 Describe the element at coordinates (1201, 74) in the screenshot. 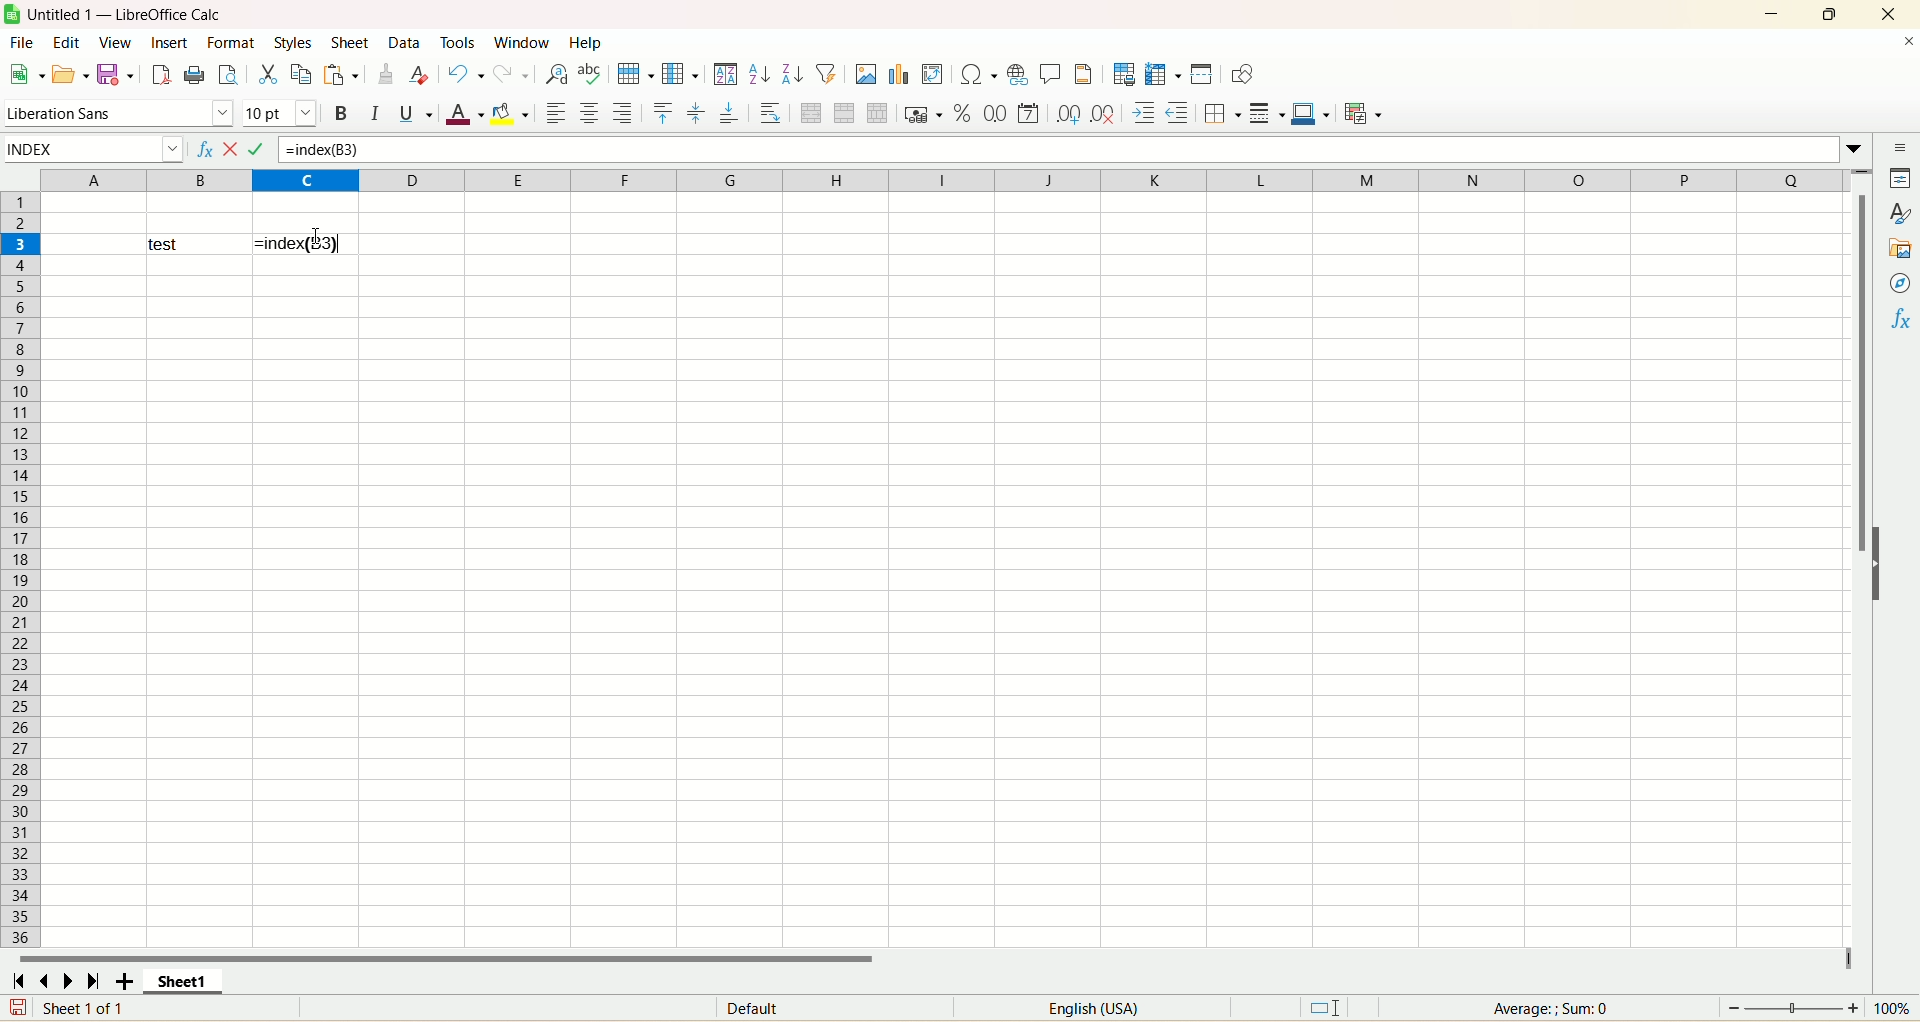

I see `split window` at that location.